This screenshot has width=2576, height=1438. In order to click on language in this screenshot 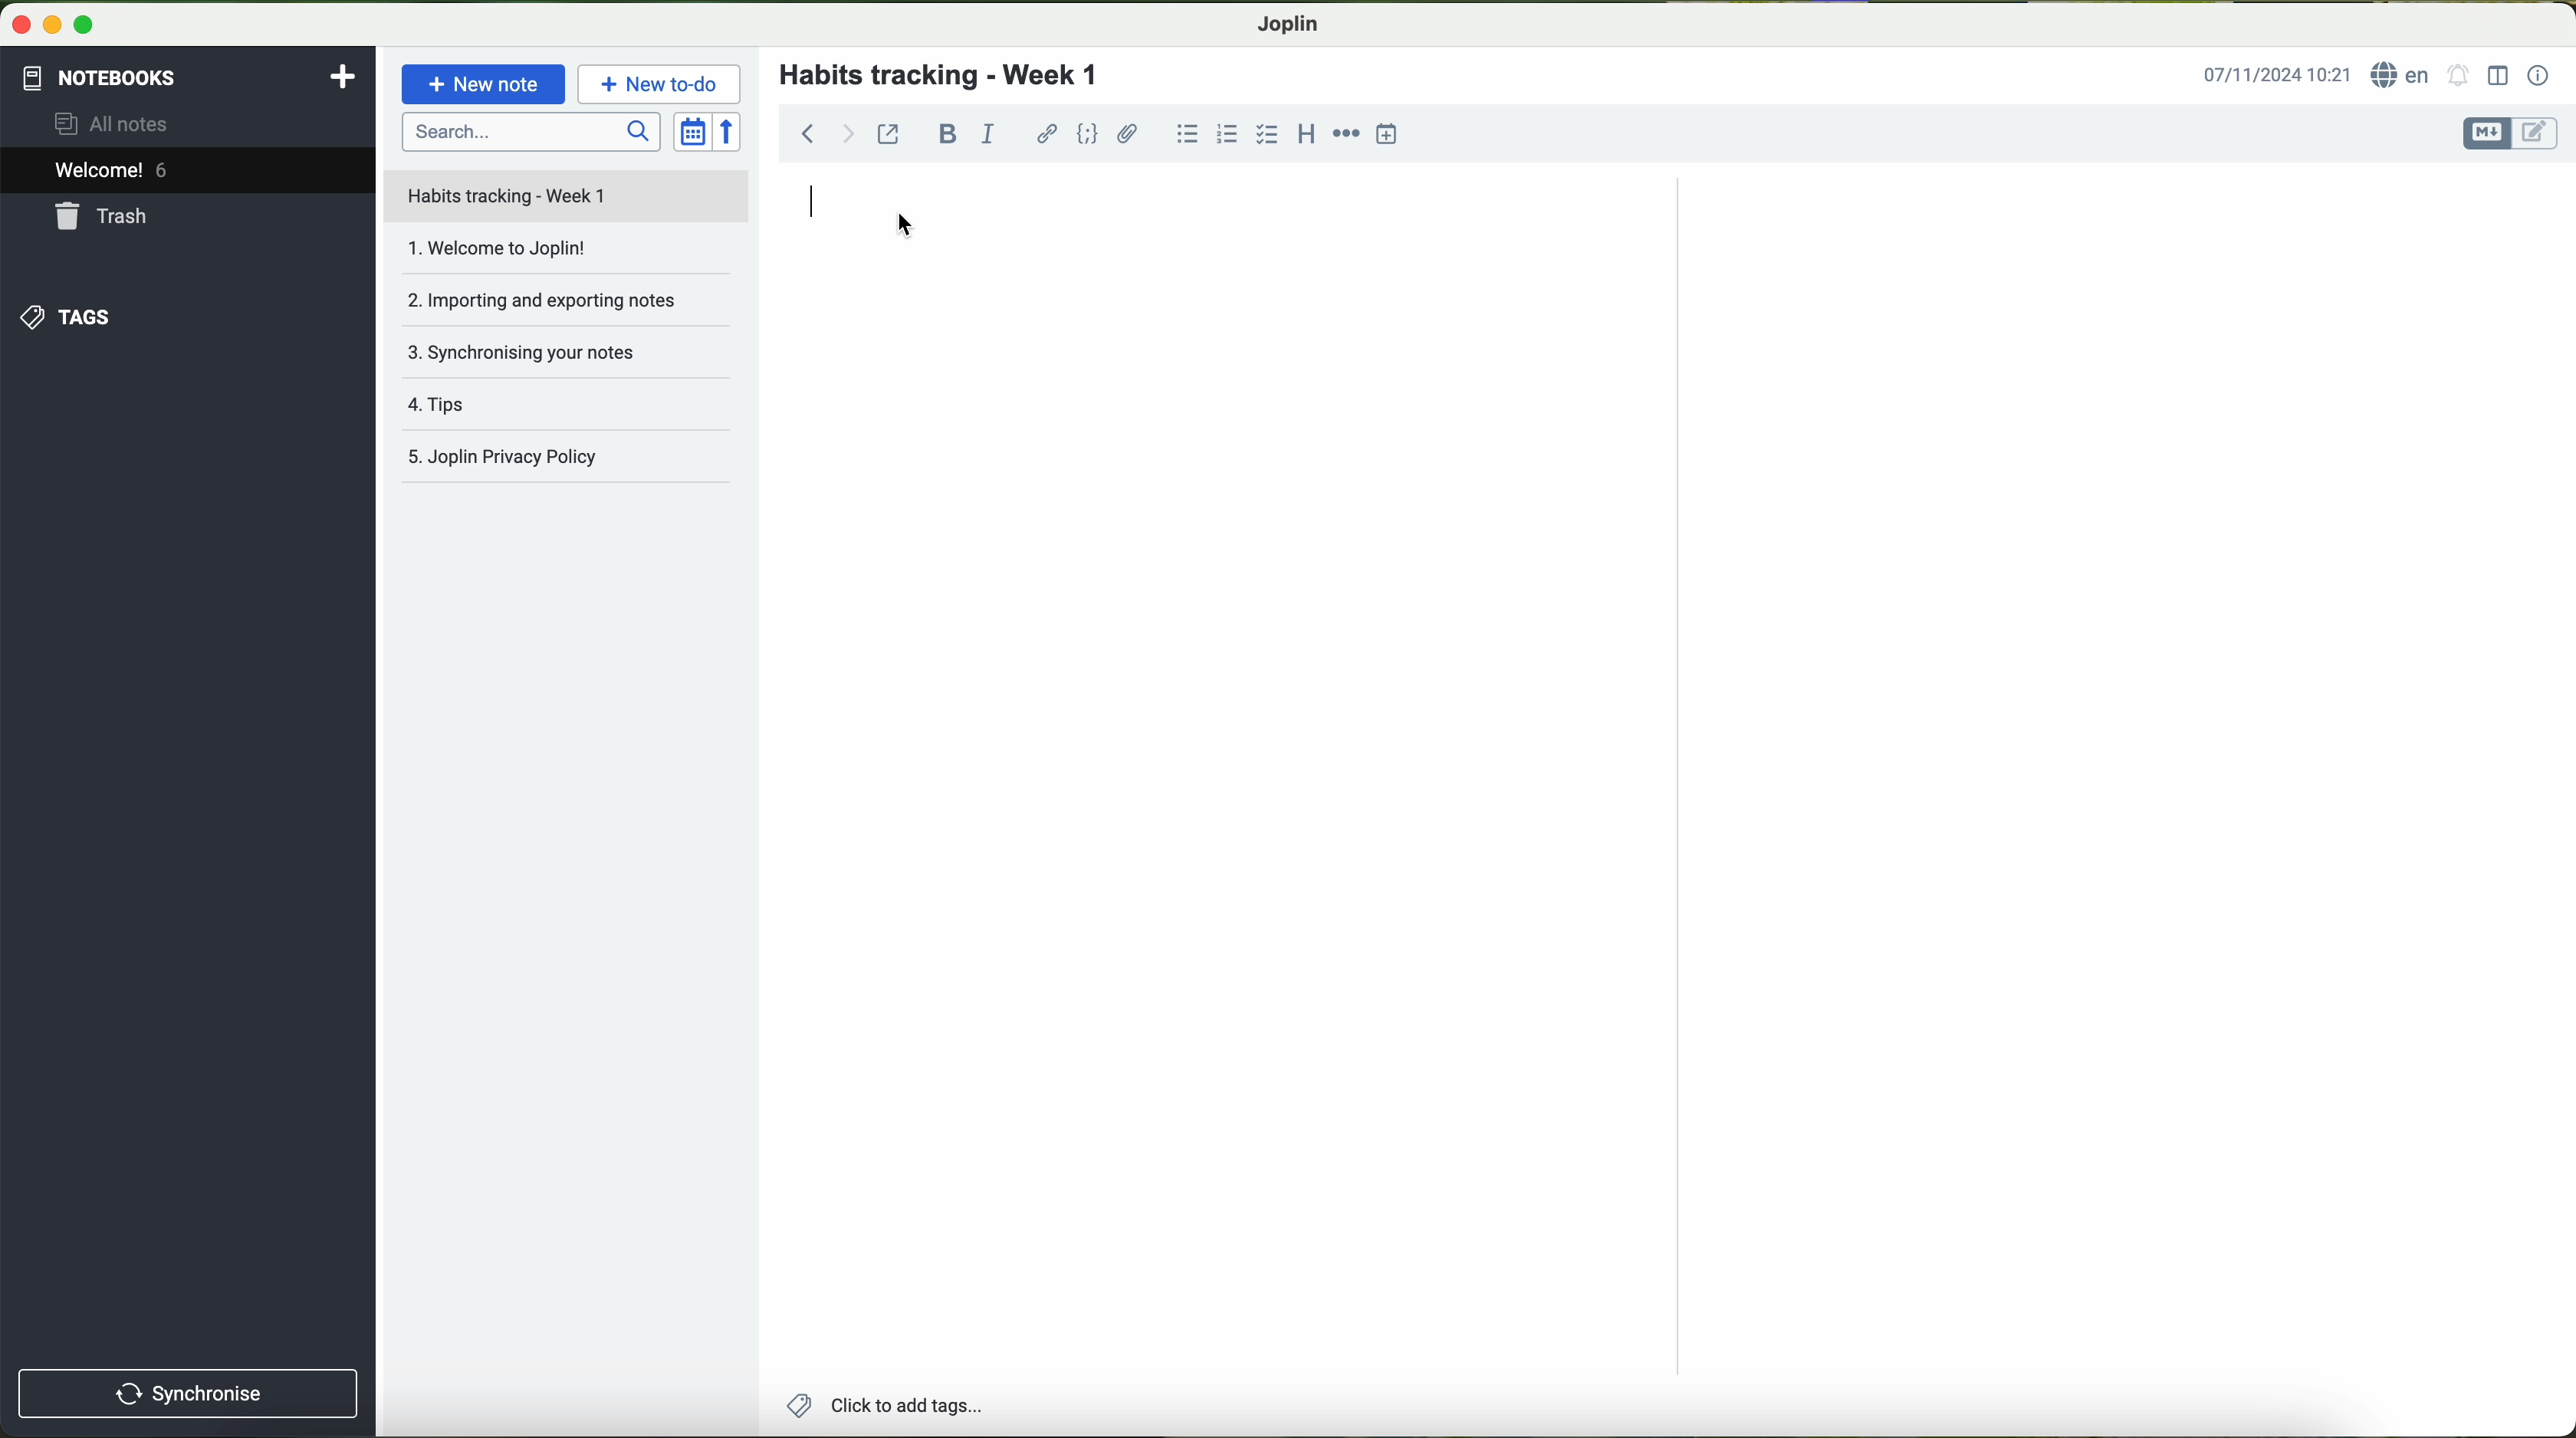, I will do `click(2402, 74)`.